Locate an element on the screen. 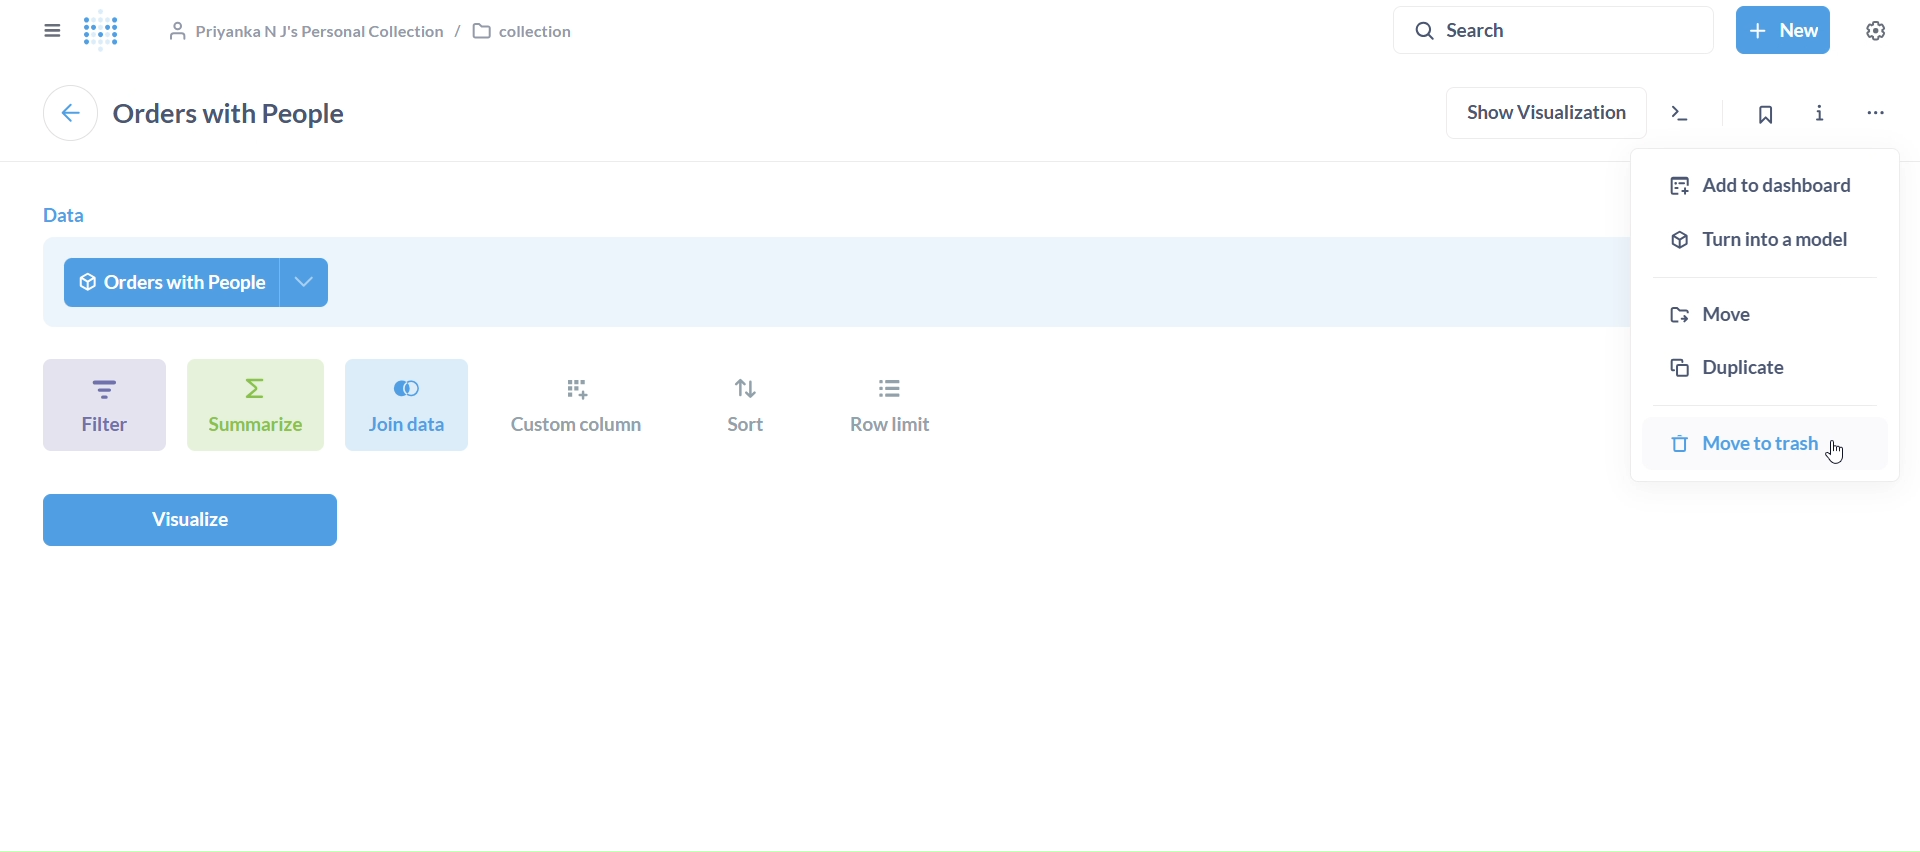  row limit is located at coordinates (895, 408).